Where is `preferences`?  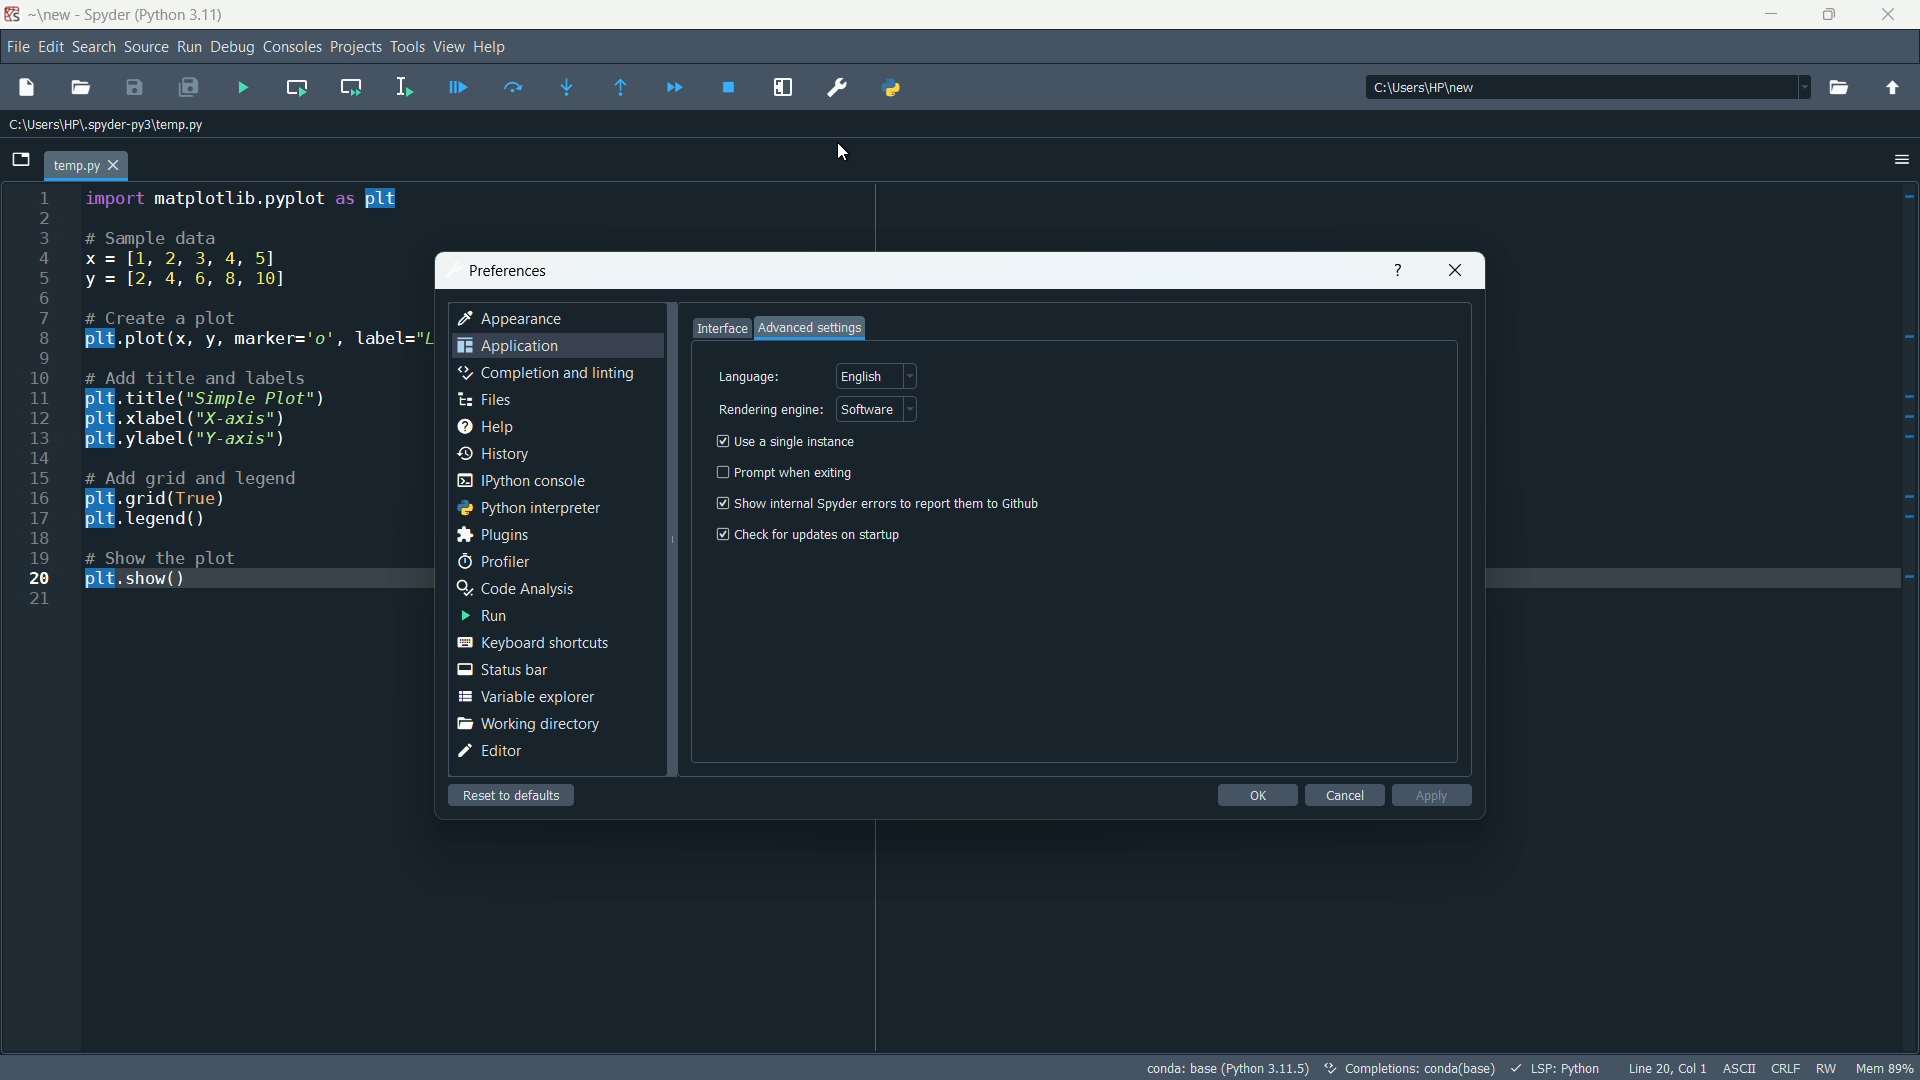
preferences is located at coordinates (509, 270).